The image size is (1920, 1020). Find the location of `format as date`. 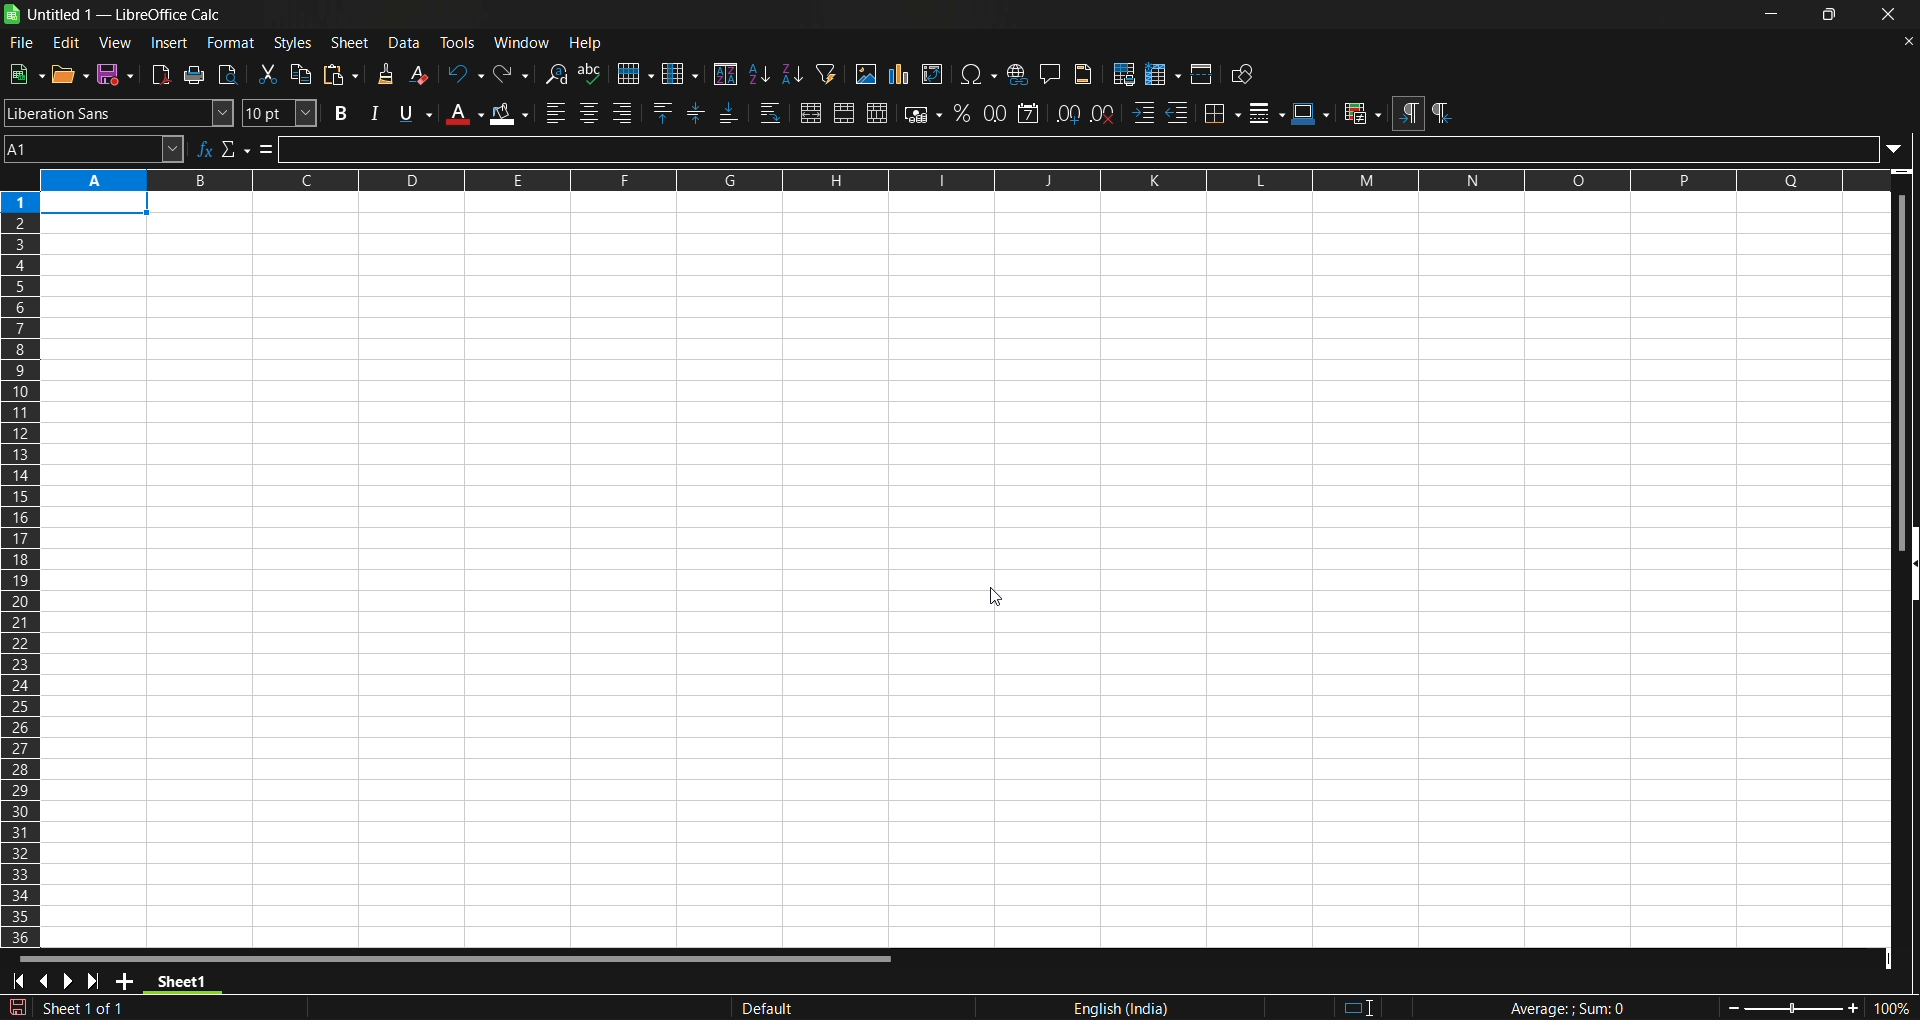

format as date is located at coordinates (1030, 113).